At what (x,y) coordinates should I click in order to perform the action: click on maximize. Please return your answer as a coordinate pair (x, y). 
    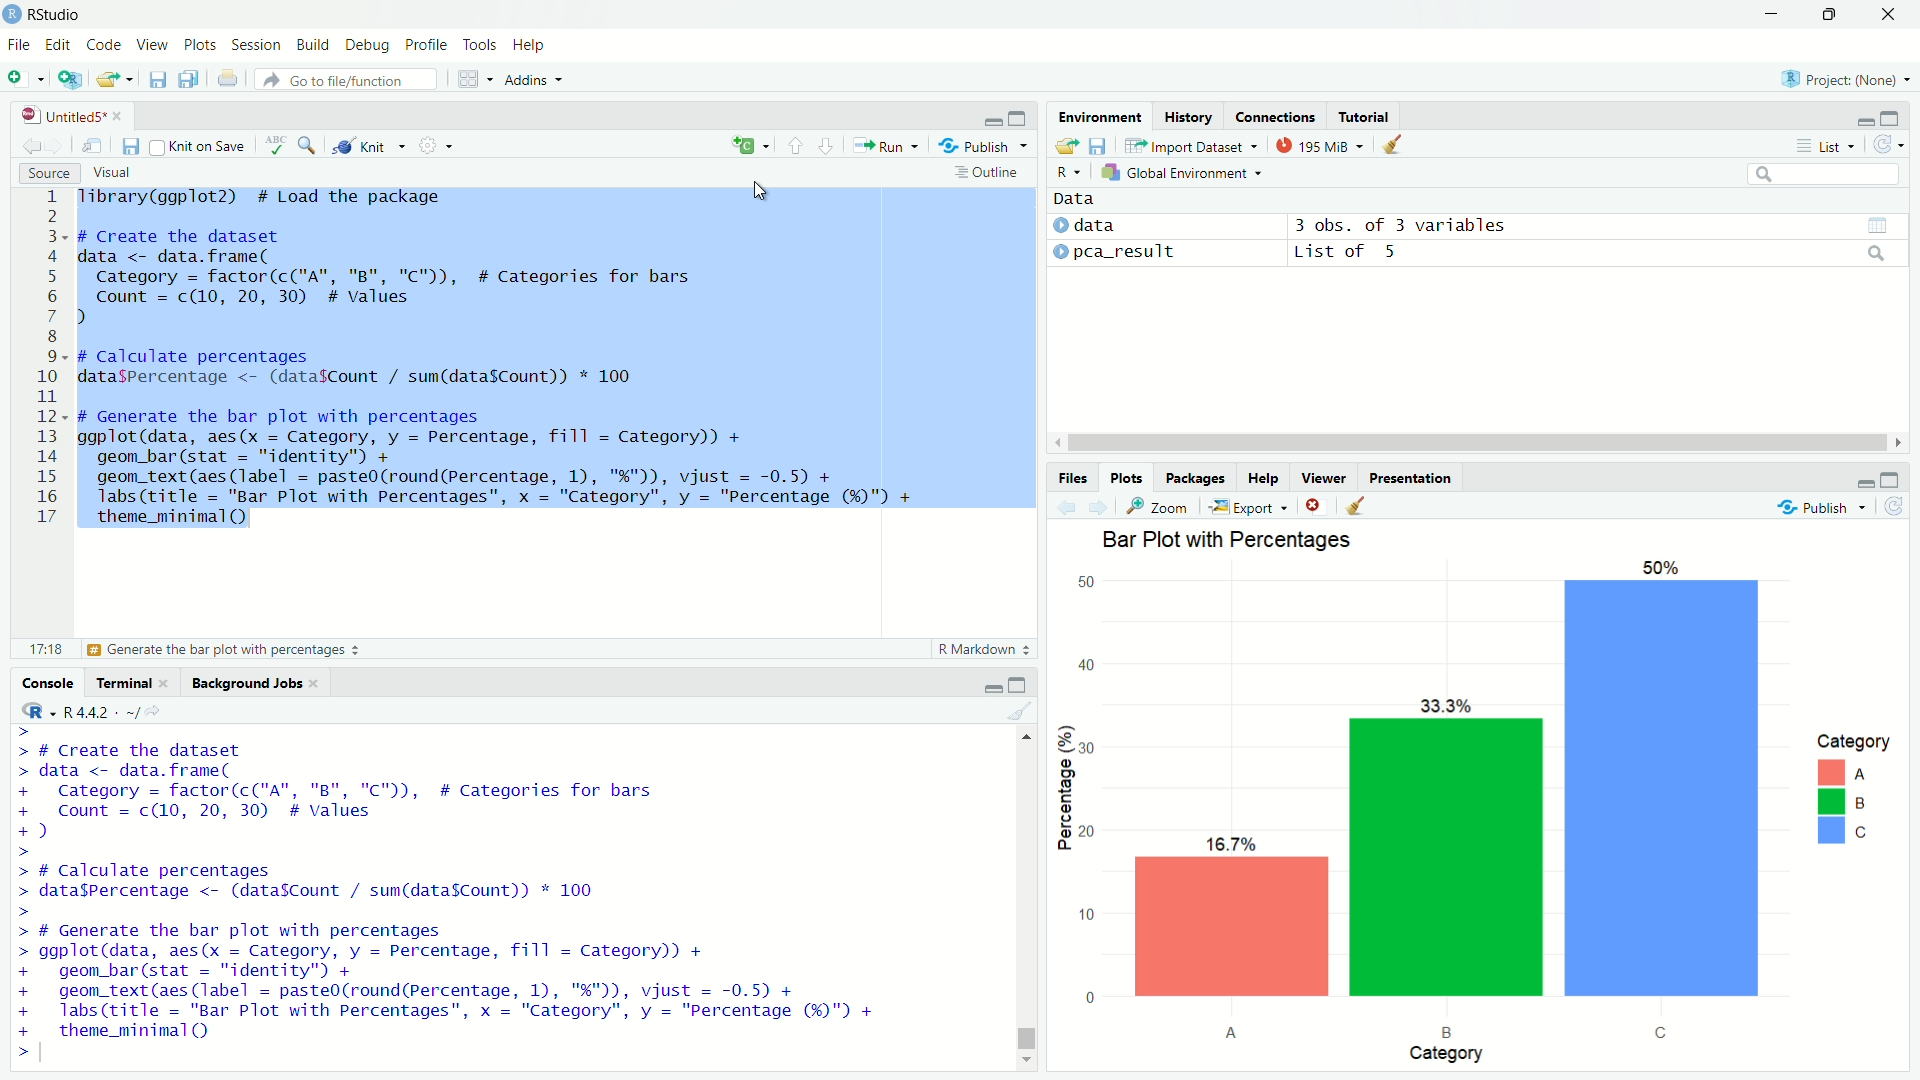
    Looking at the image, I should click on (1894, 118).